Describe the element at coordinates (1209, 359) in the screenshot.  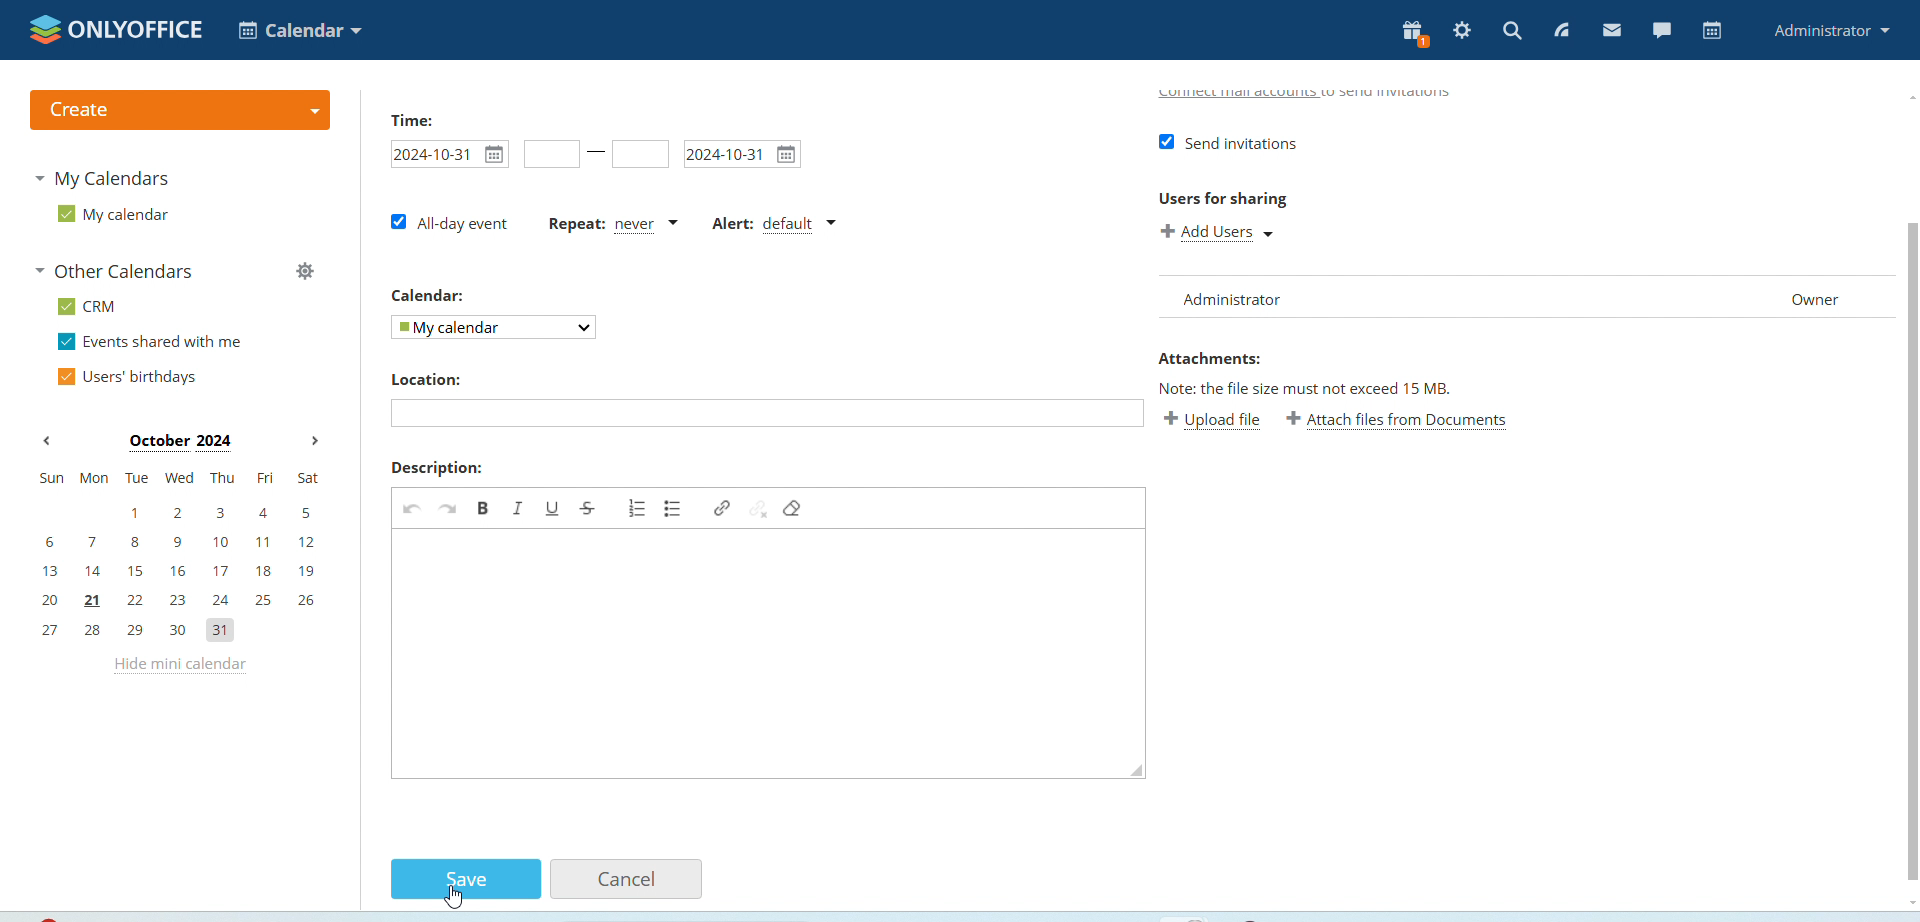
I see `Attachments` at that location.